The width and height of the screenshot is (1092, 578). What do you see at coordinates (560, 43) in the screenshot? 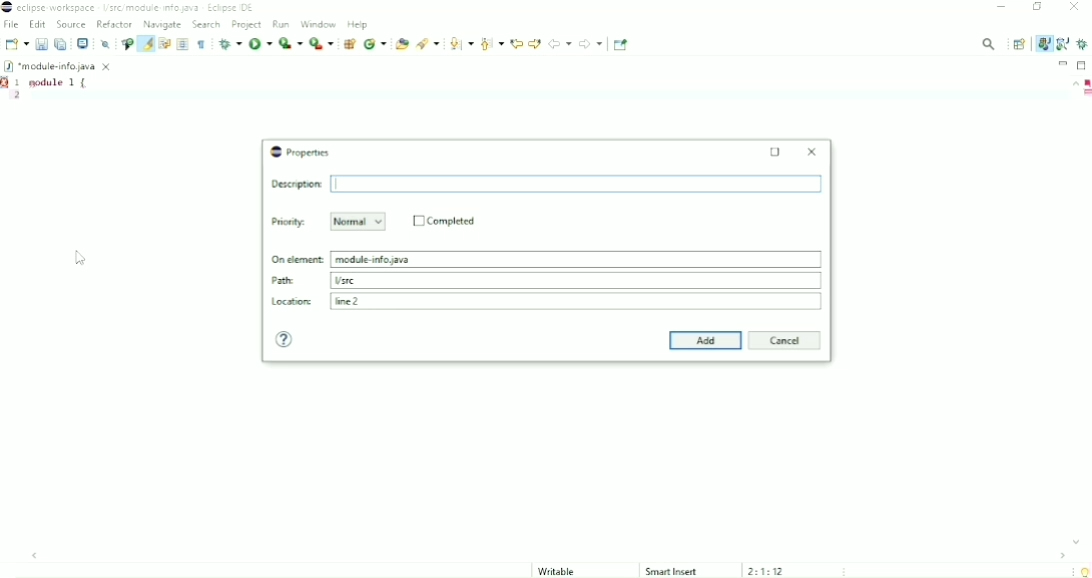
I see `Back` at bounding box center [560, 43].